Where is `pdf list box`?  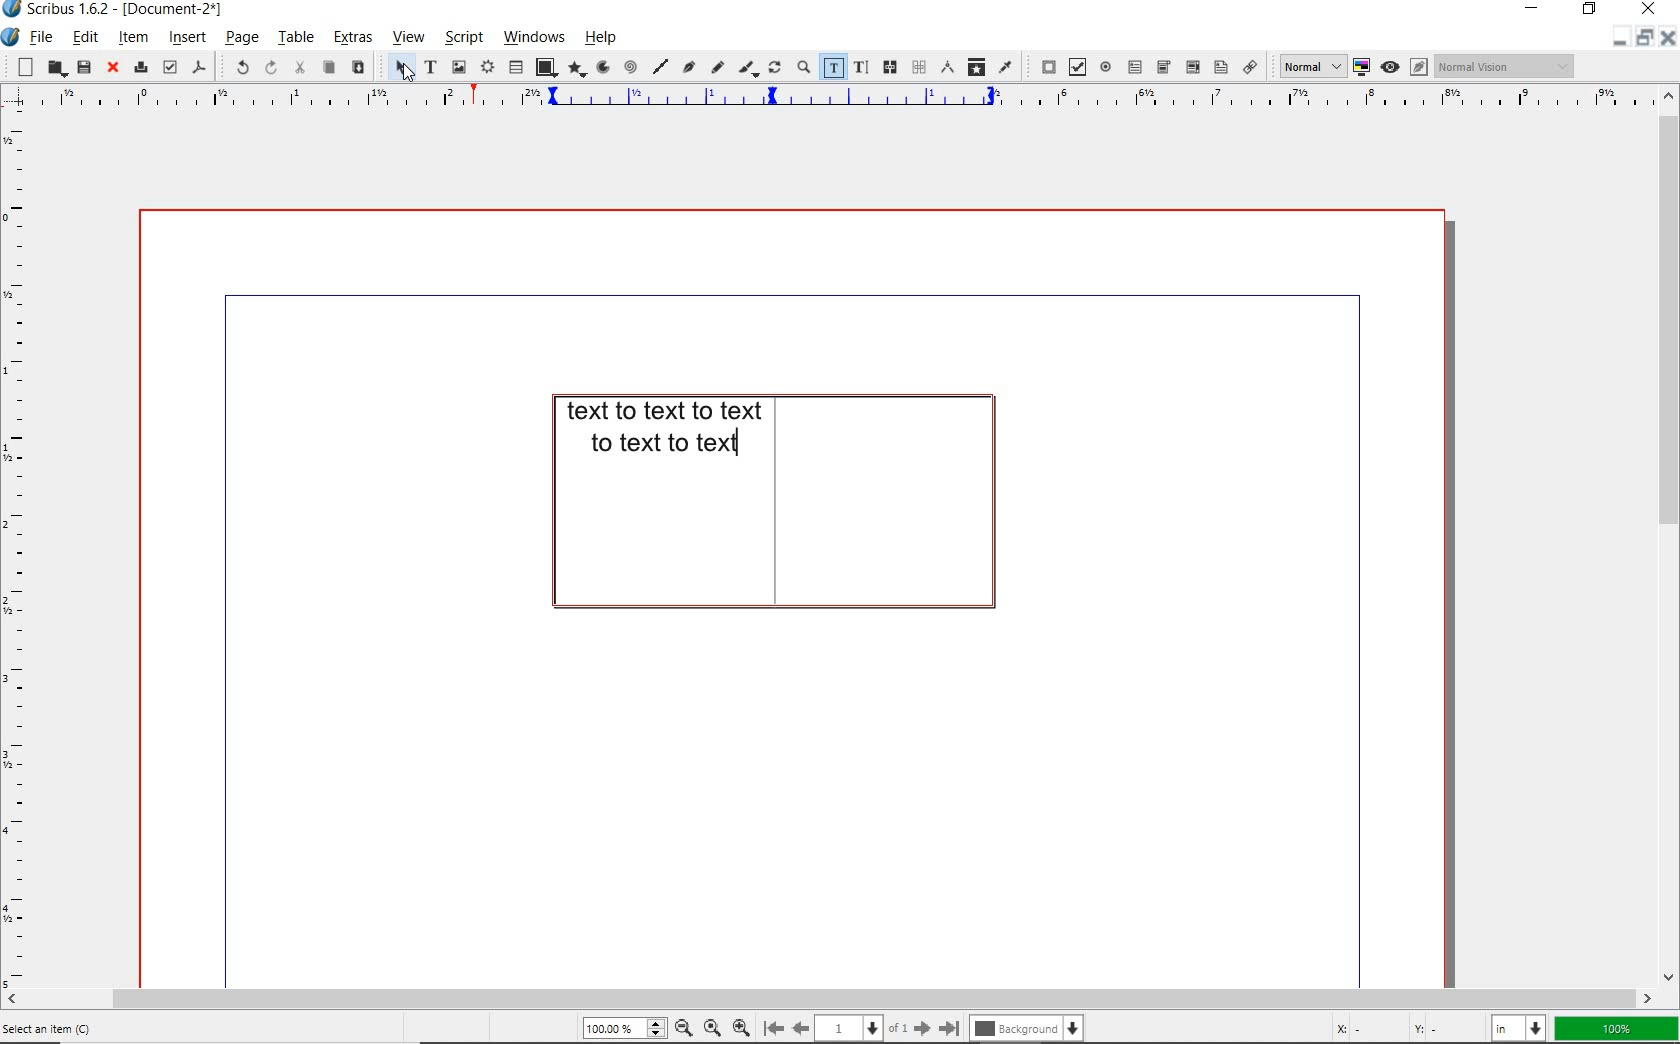 pdf list box is located at coordinates (1219, 66).